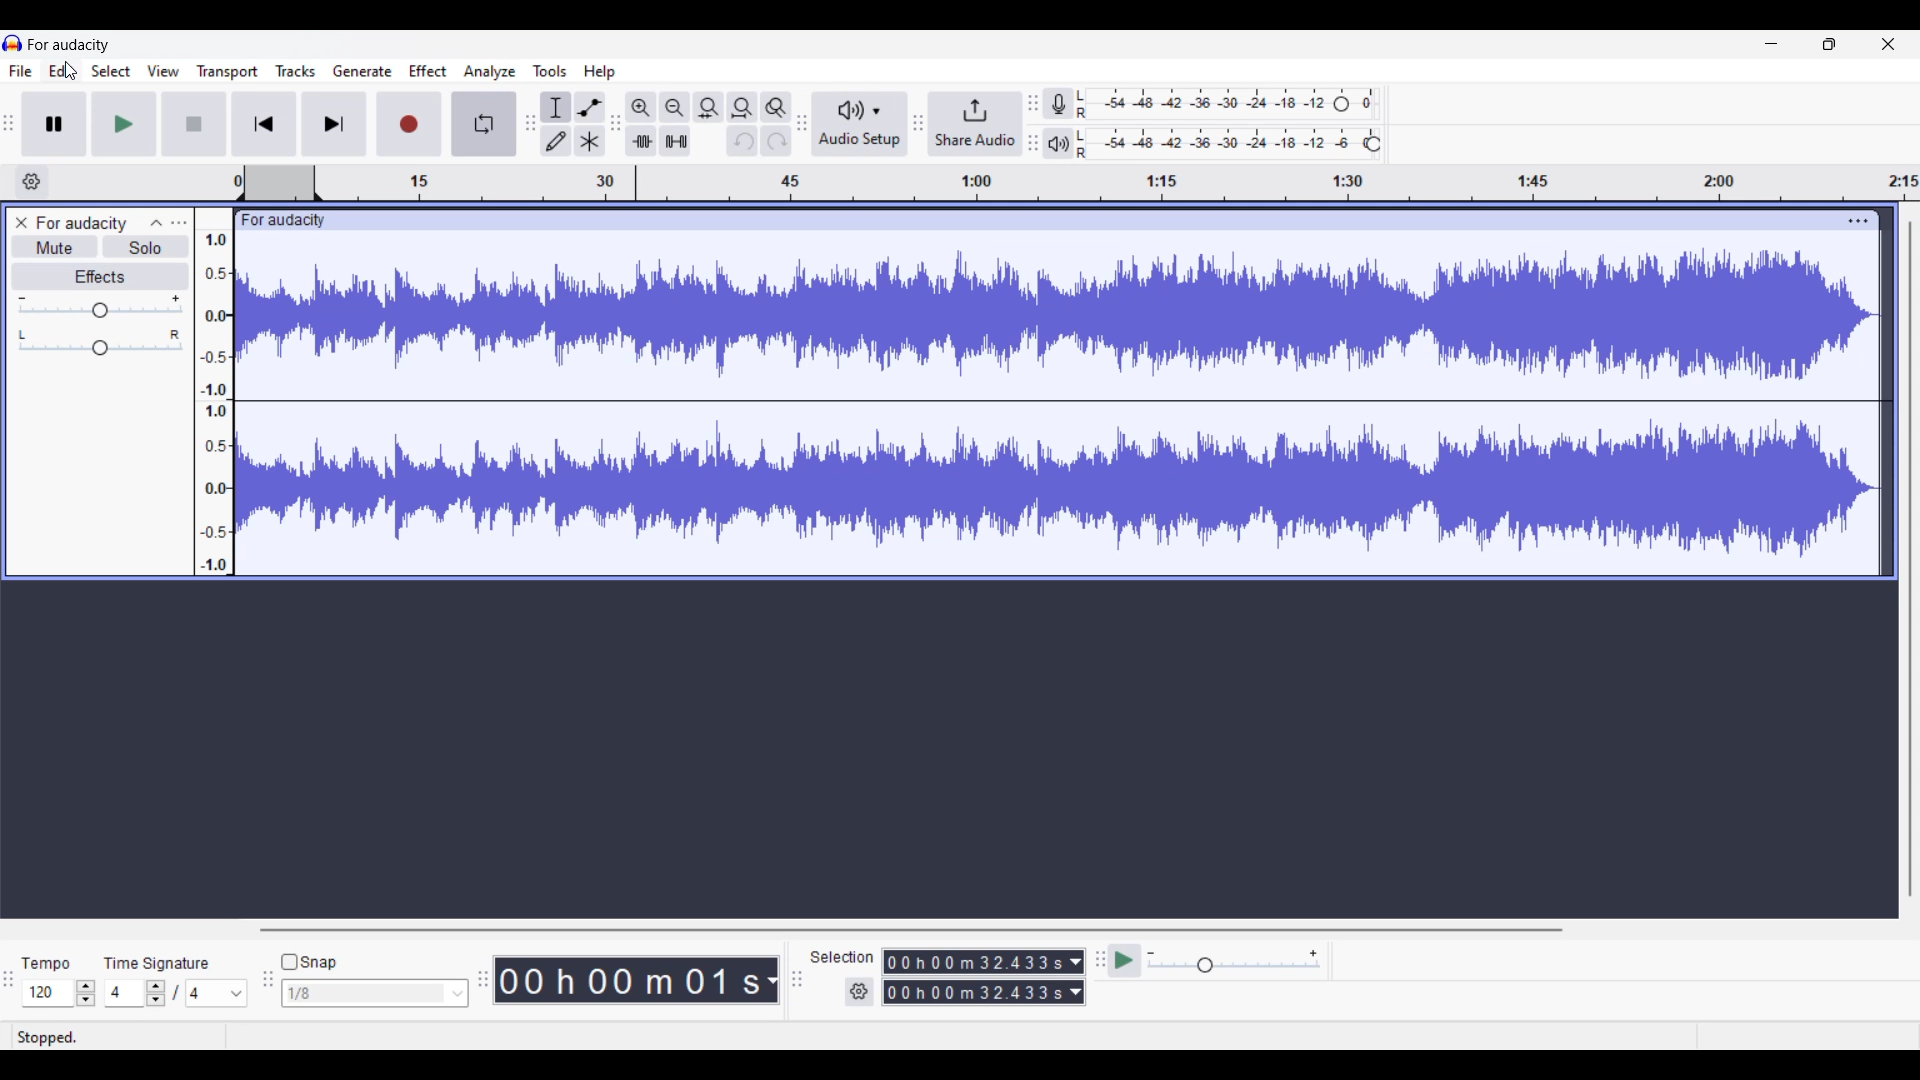  Describe the element at coordinates (743, 141) in the screenshot. I see `Undo` at that location.